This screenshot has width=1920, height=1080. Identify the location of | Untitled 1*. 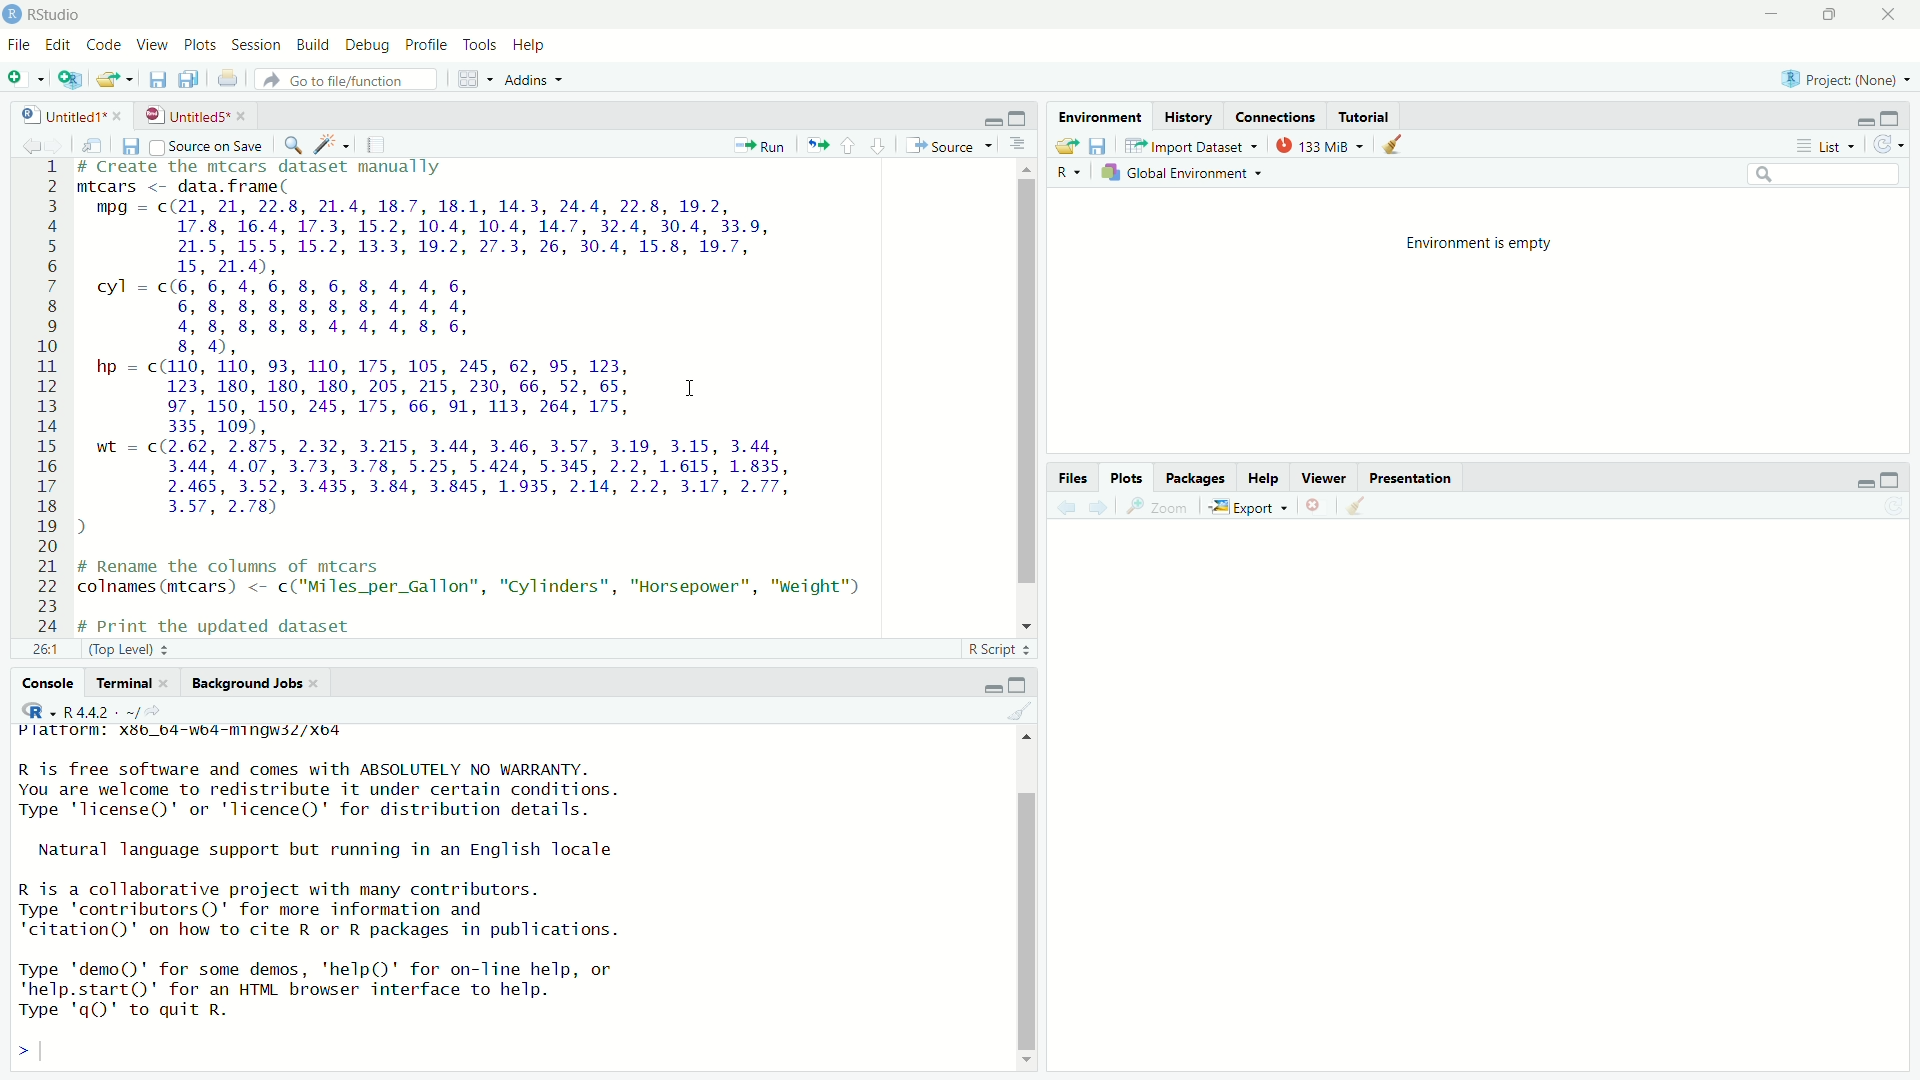
(65, 115).